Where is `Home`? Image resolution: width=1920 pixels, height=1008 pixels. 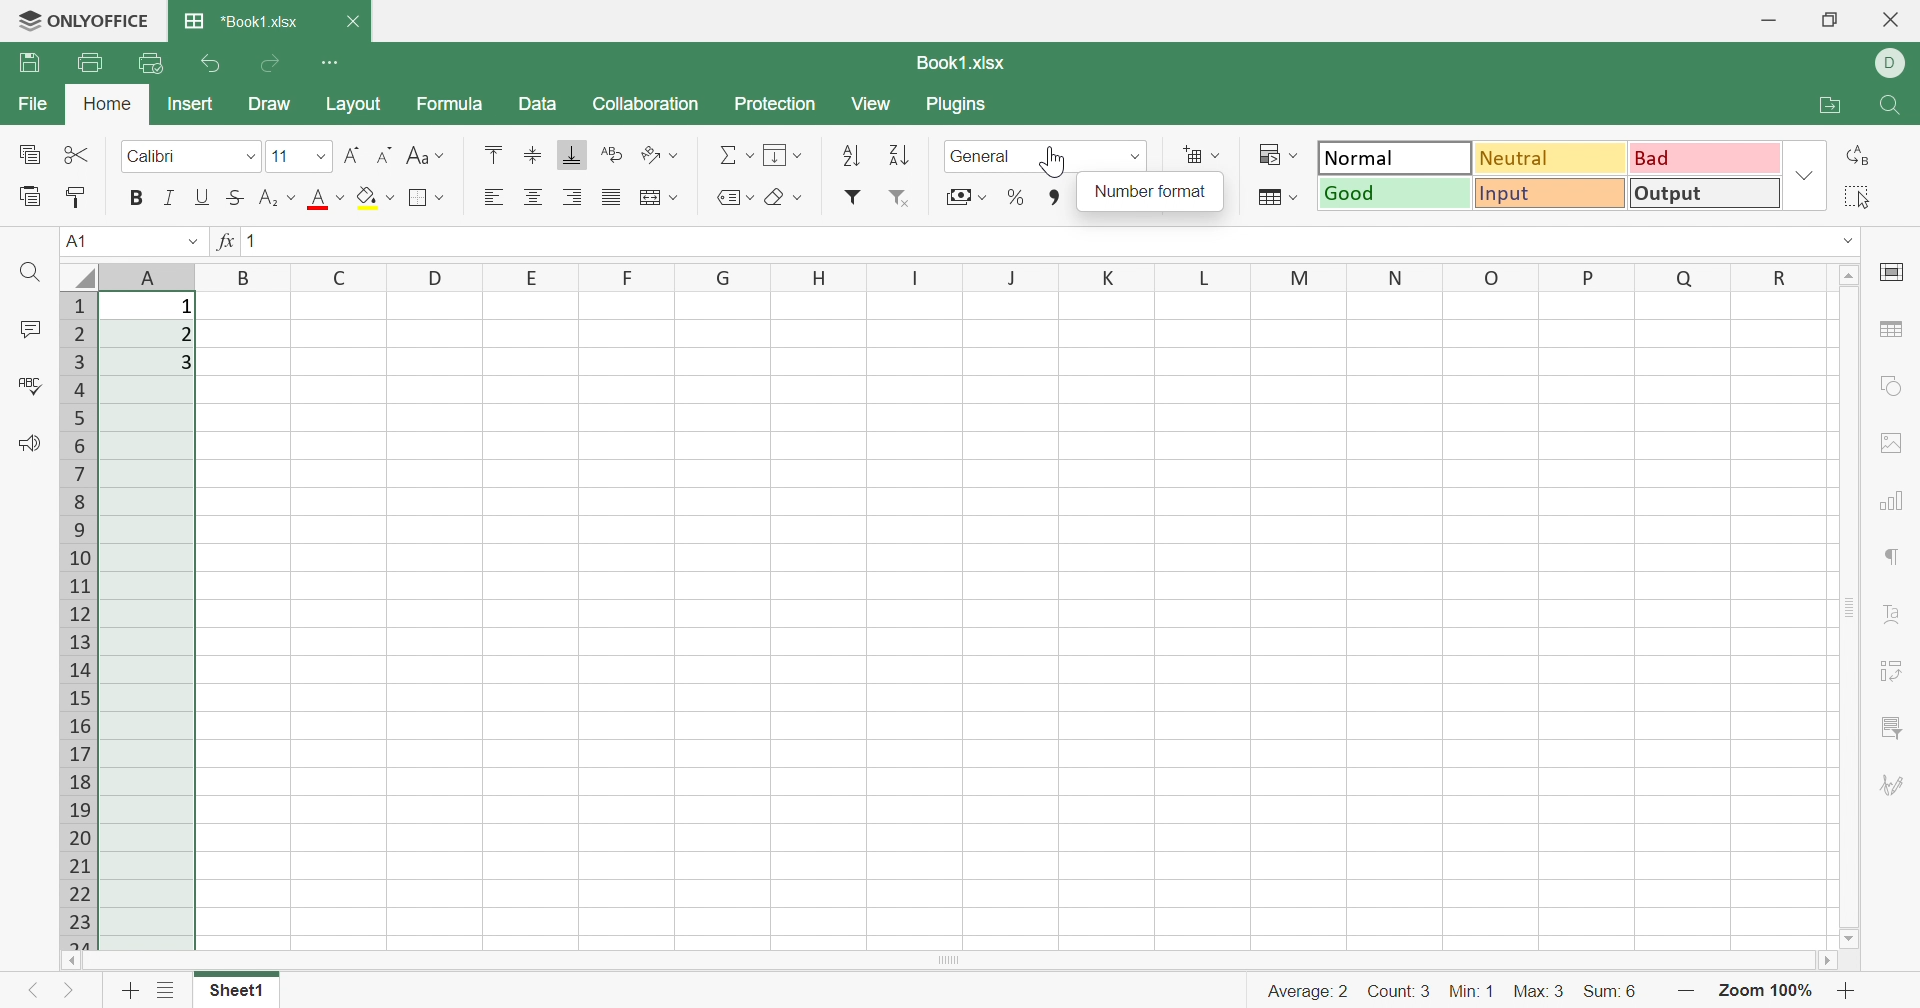
Home is located at coordinates (111, 104).